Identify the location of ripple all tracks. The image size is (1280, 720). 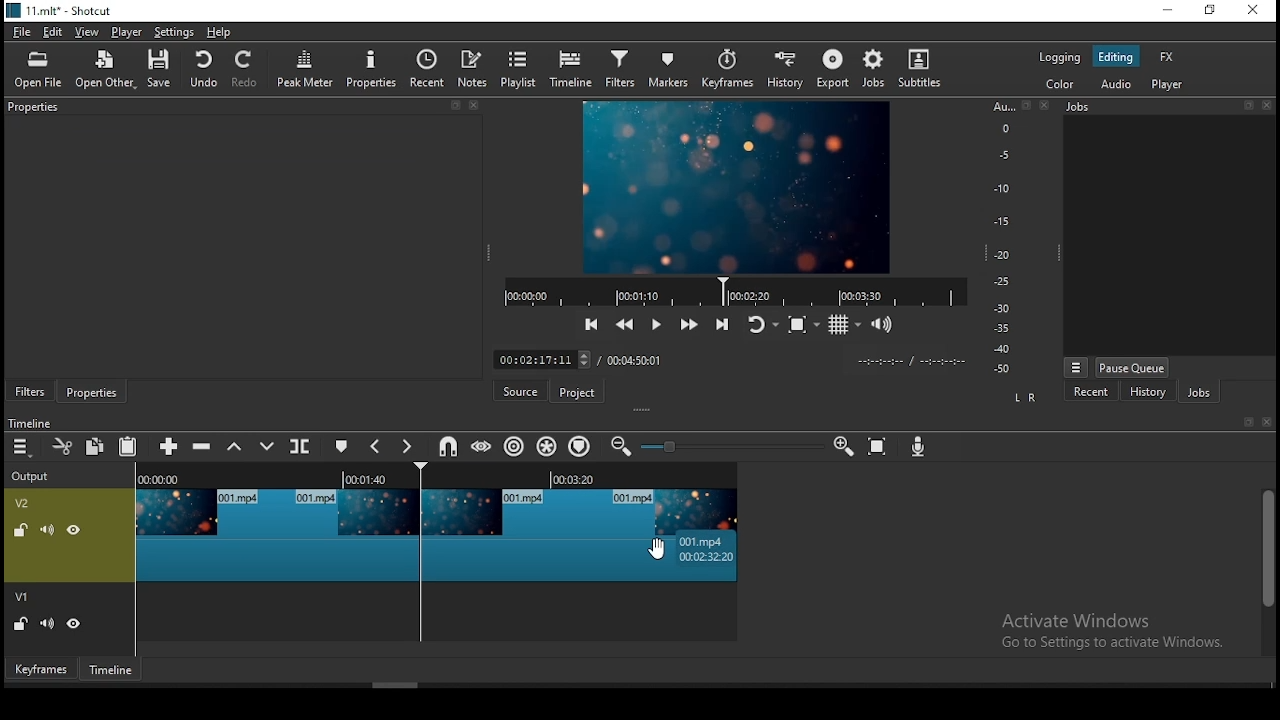
(547, 446).